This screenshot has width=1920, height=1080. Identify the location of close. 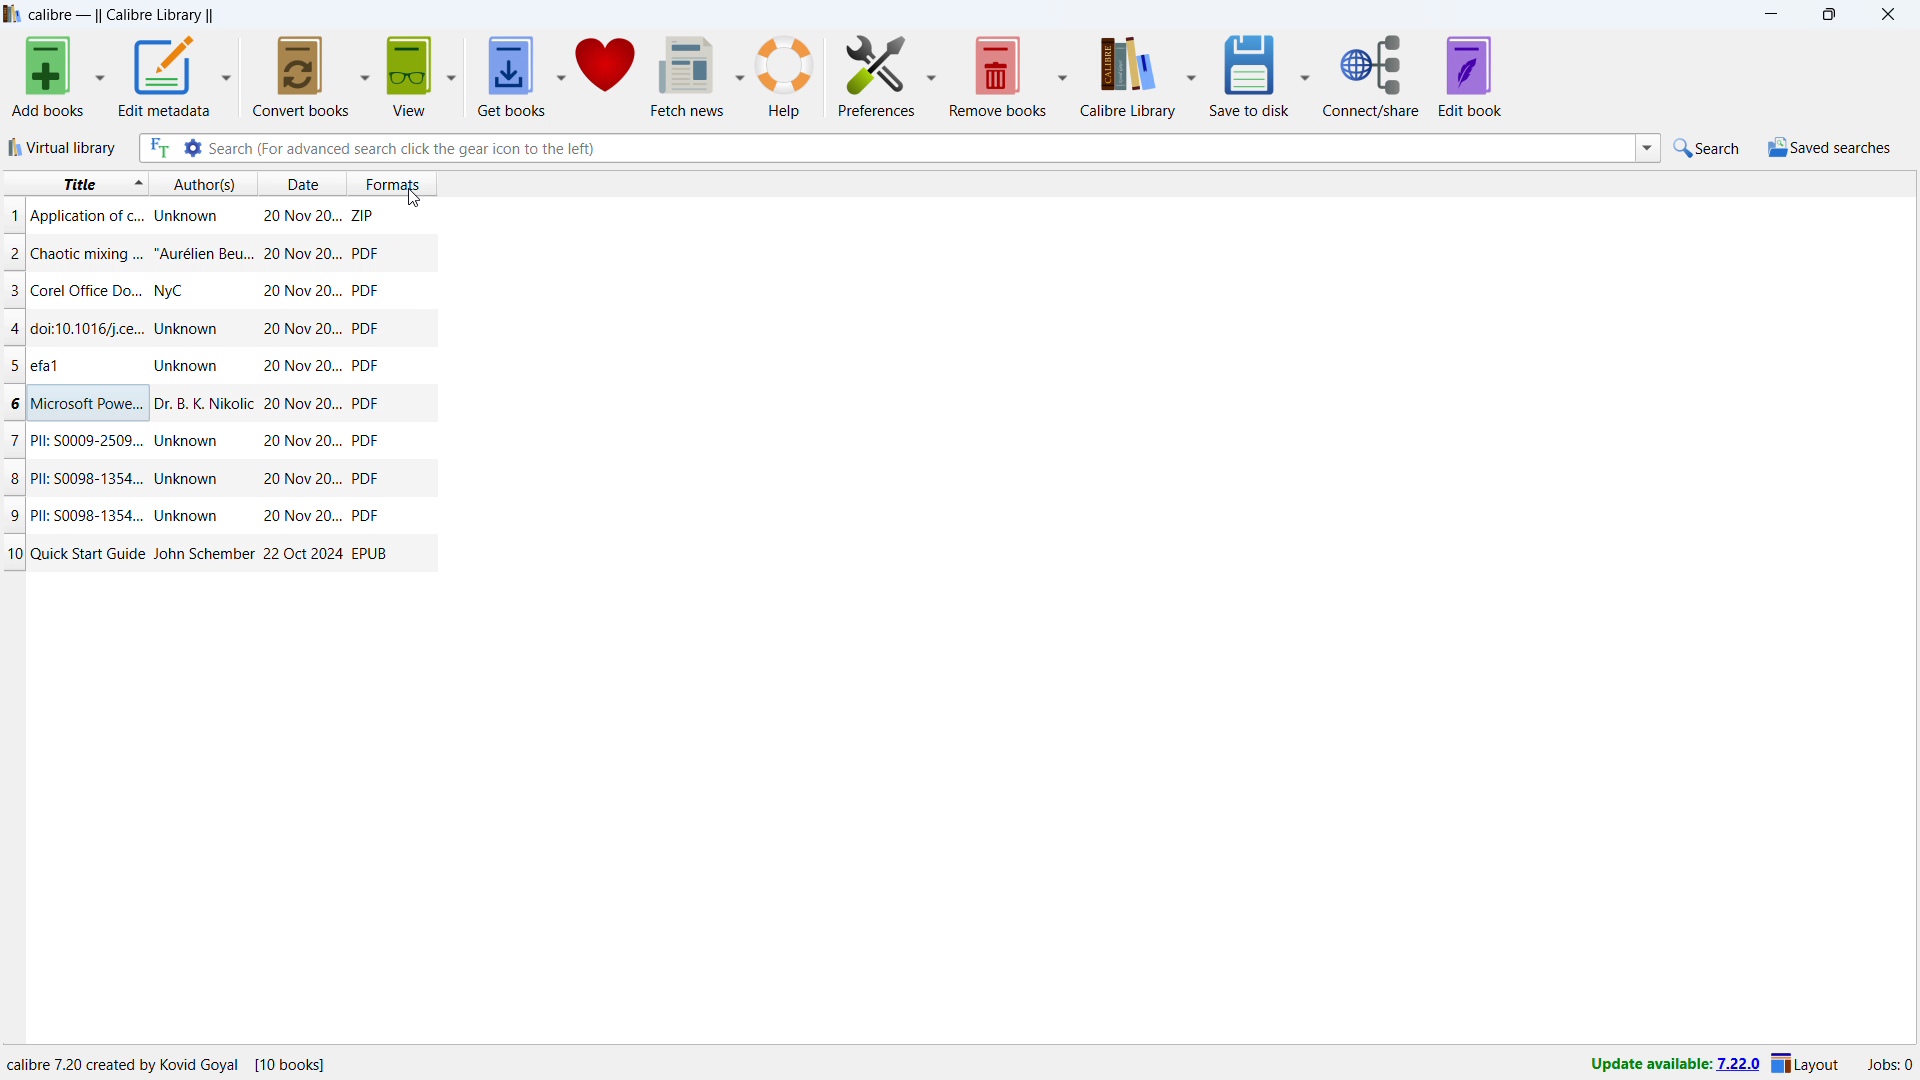
(1889, 15).